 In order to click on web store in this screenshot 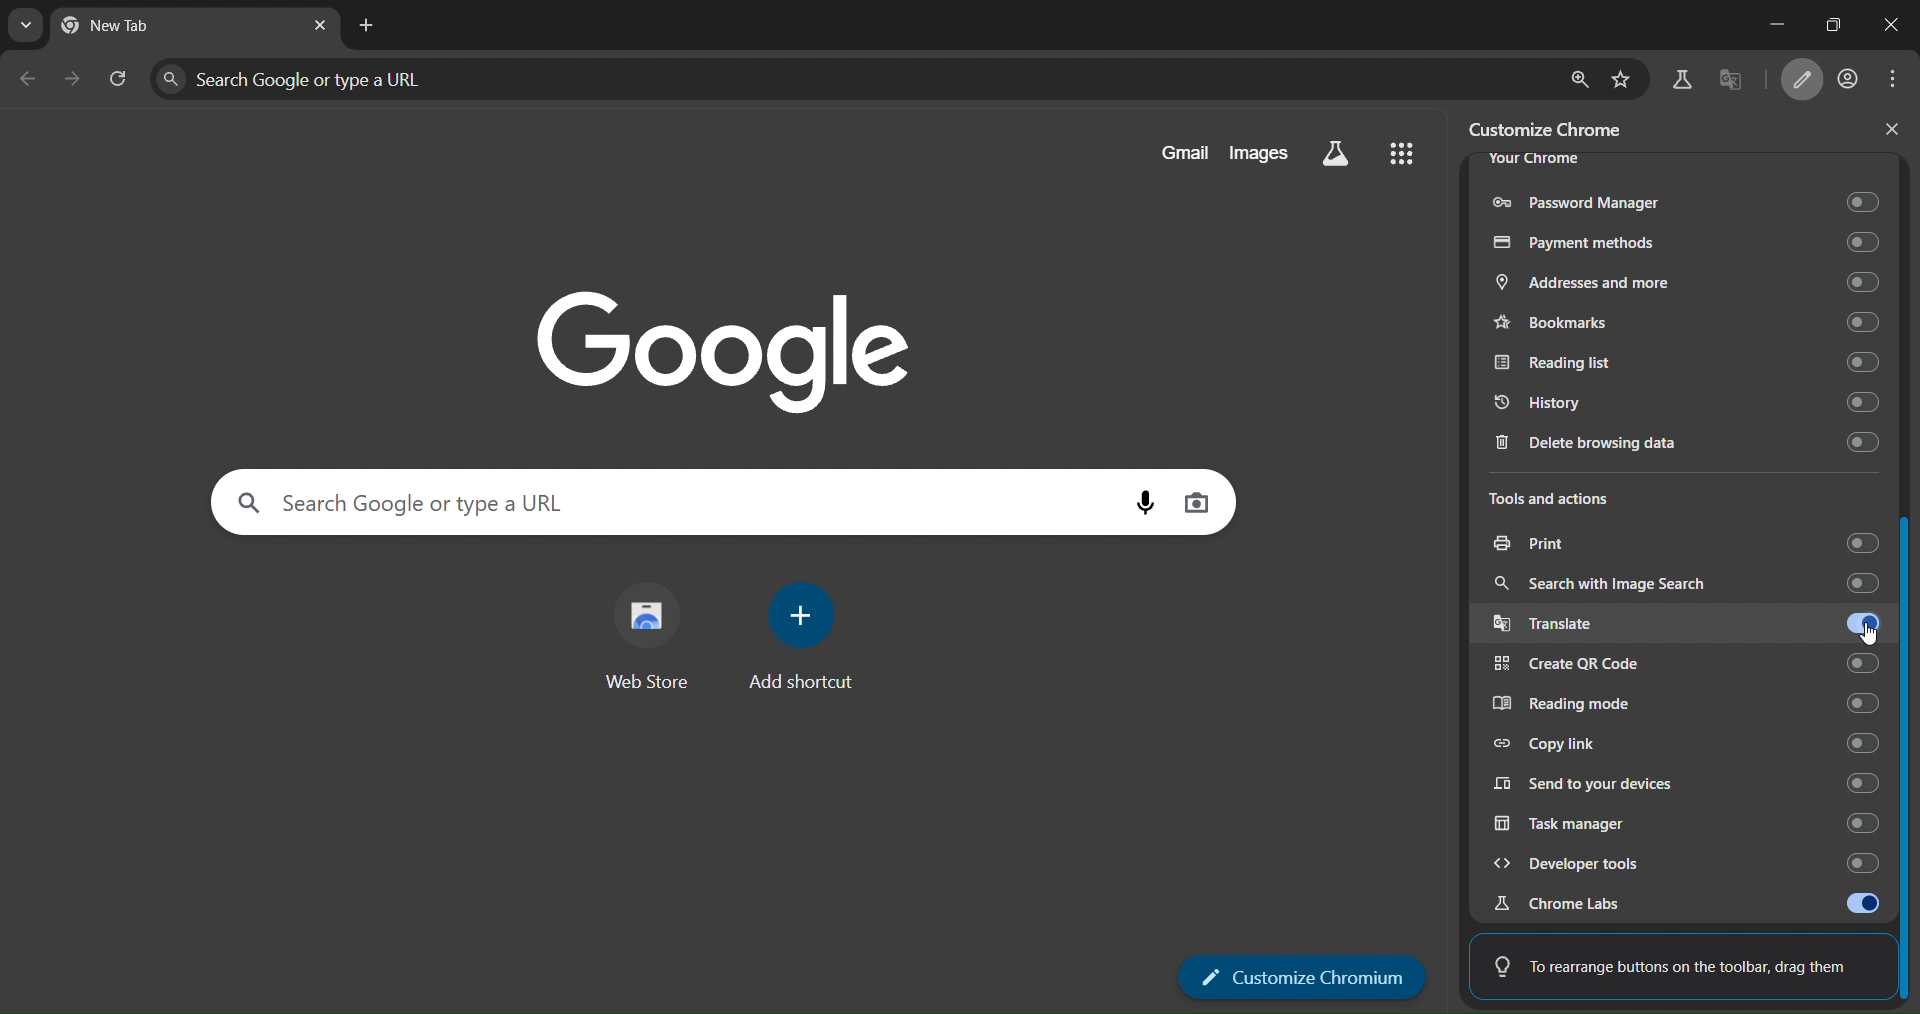, I will do `click(652, 640)`.